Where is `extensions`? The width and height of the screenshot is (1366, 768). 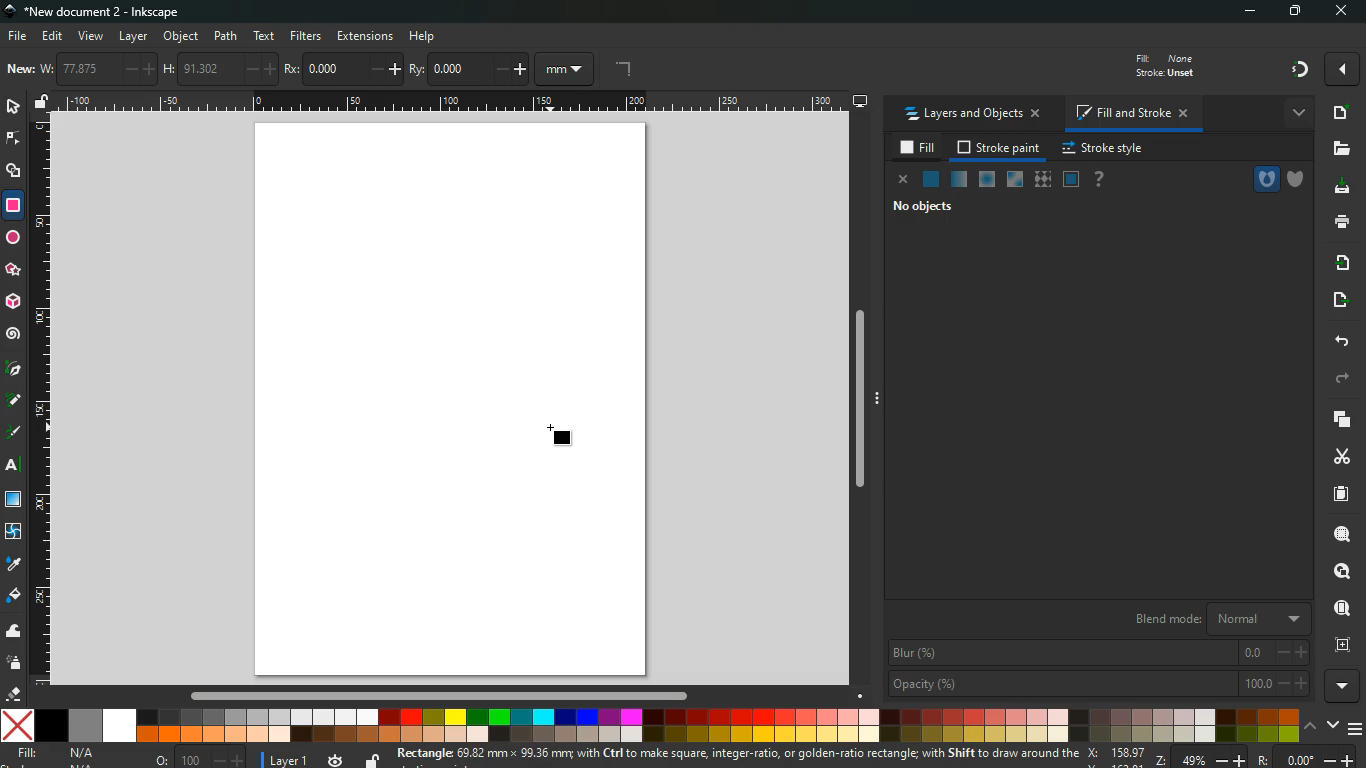
extensions is located at coordinates (365, 36).